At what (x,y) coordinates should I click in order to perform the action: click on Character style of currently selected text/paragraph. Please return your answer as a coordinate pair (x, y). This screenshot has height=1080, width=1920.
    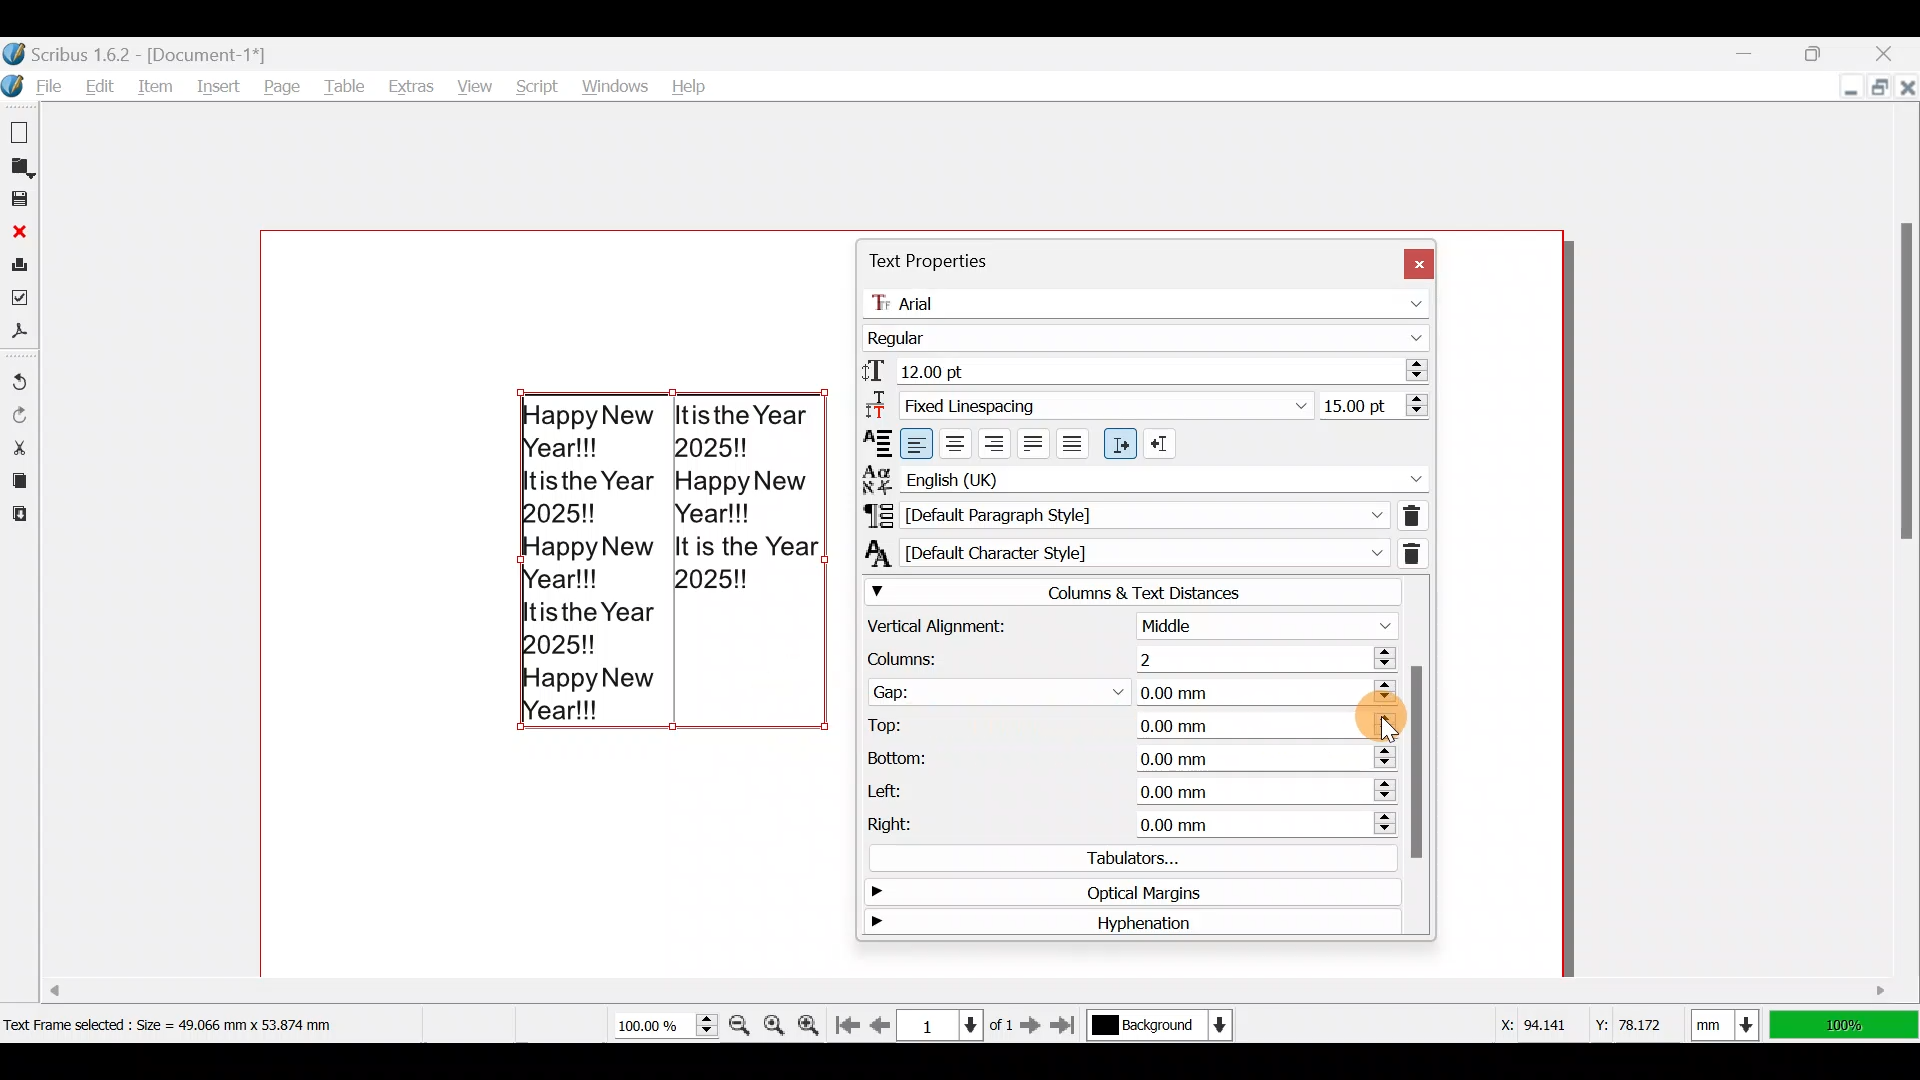
    Looking at the image, I should click on (1121, 552).